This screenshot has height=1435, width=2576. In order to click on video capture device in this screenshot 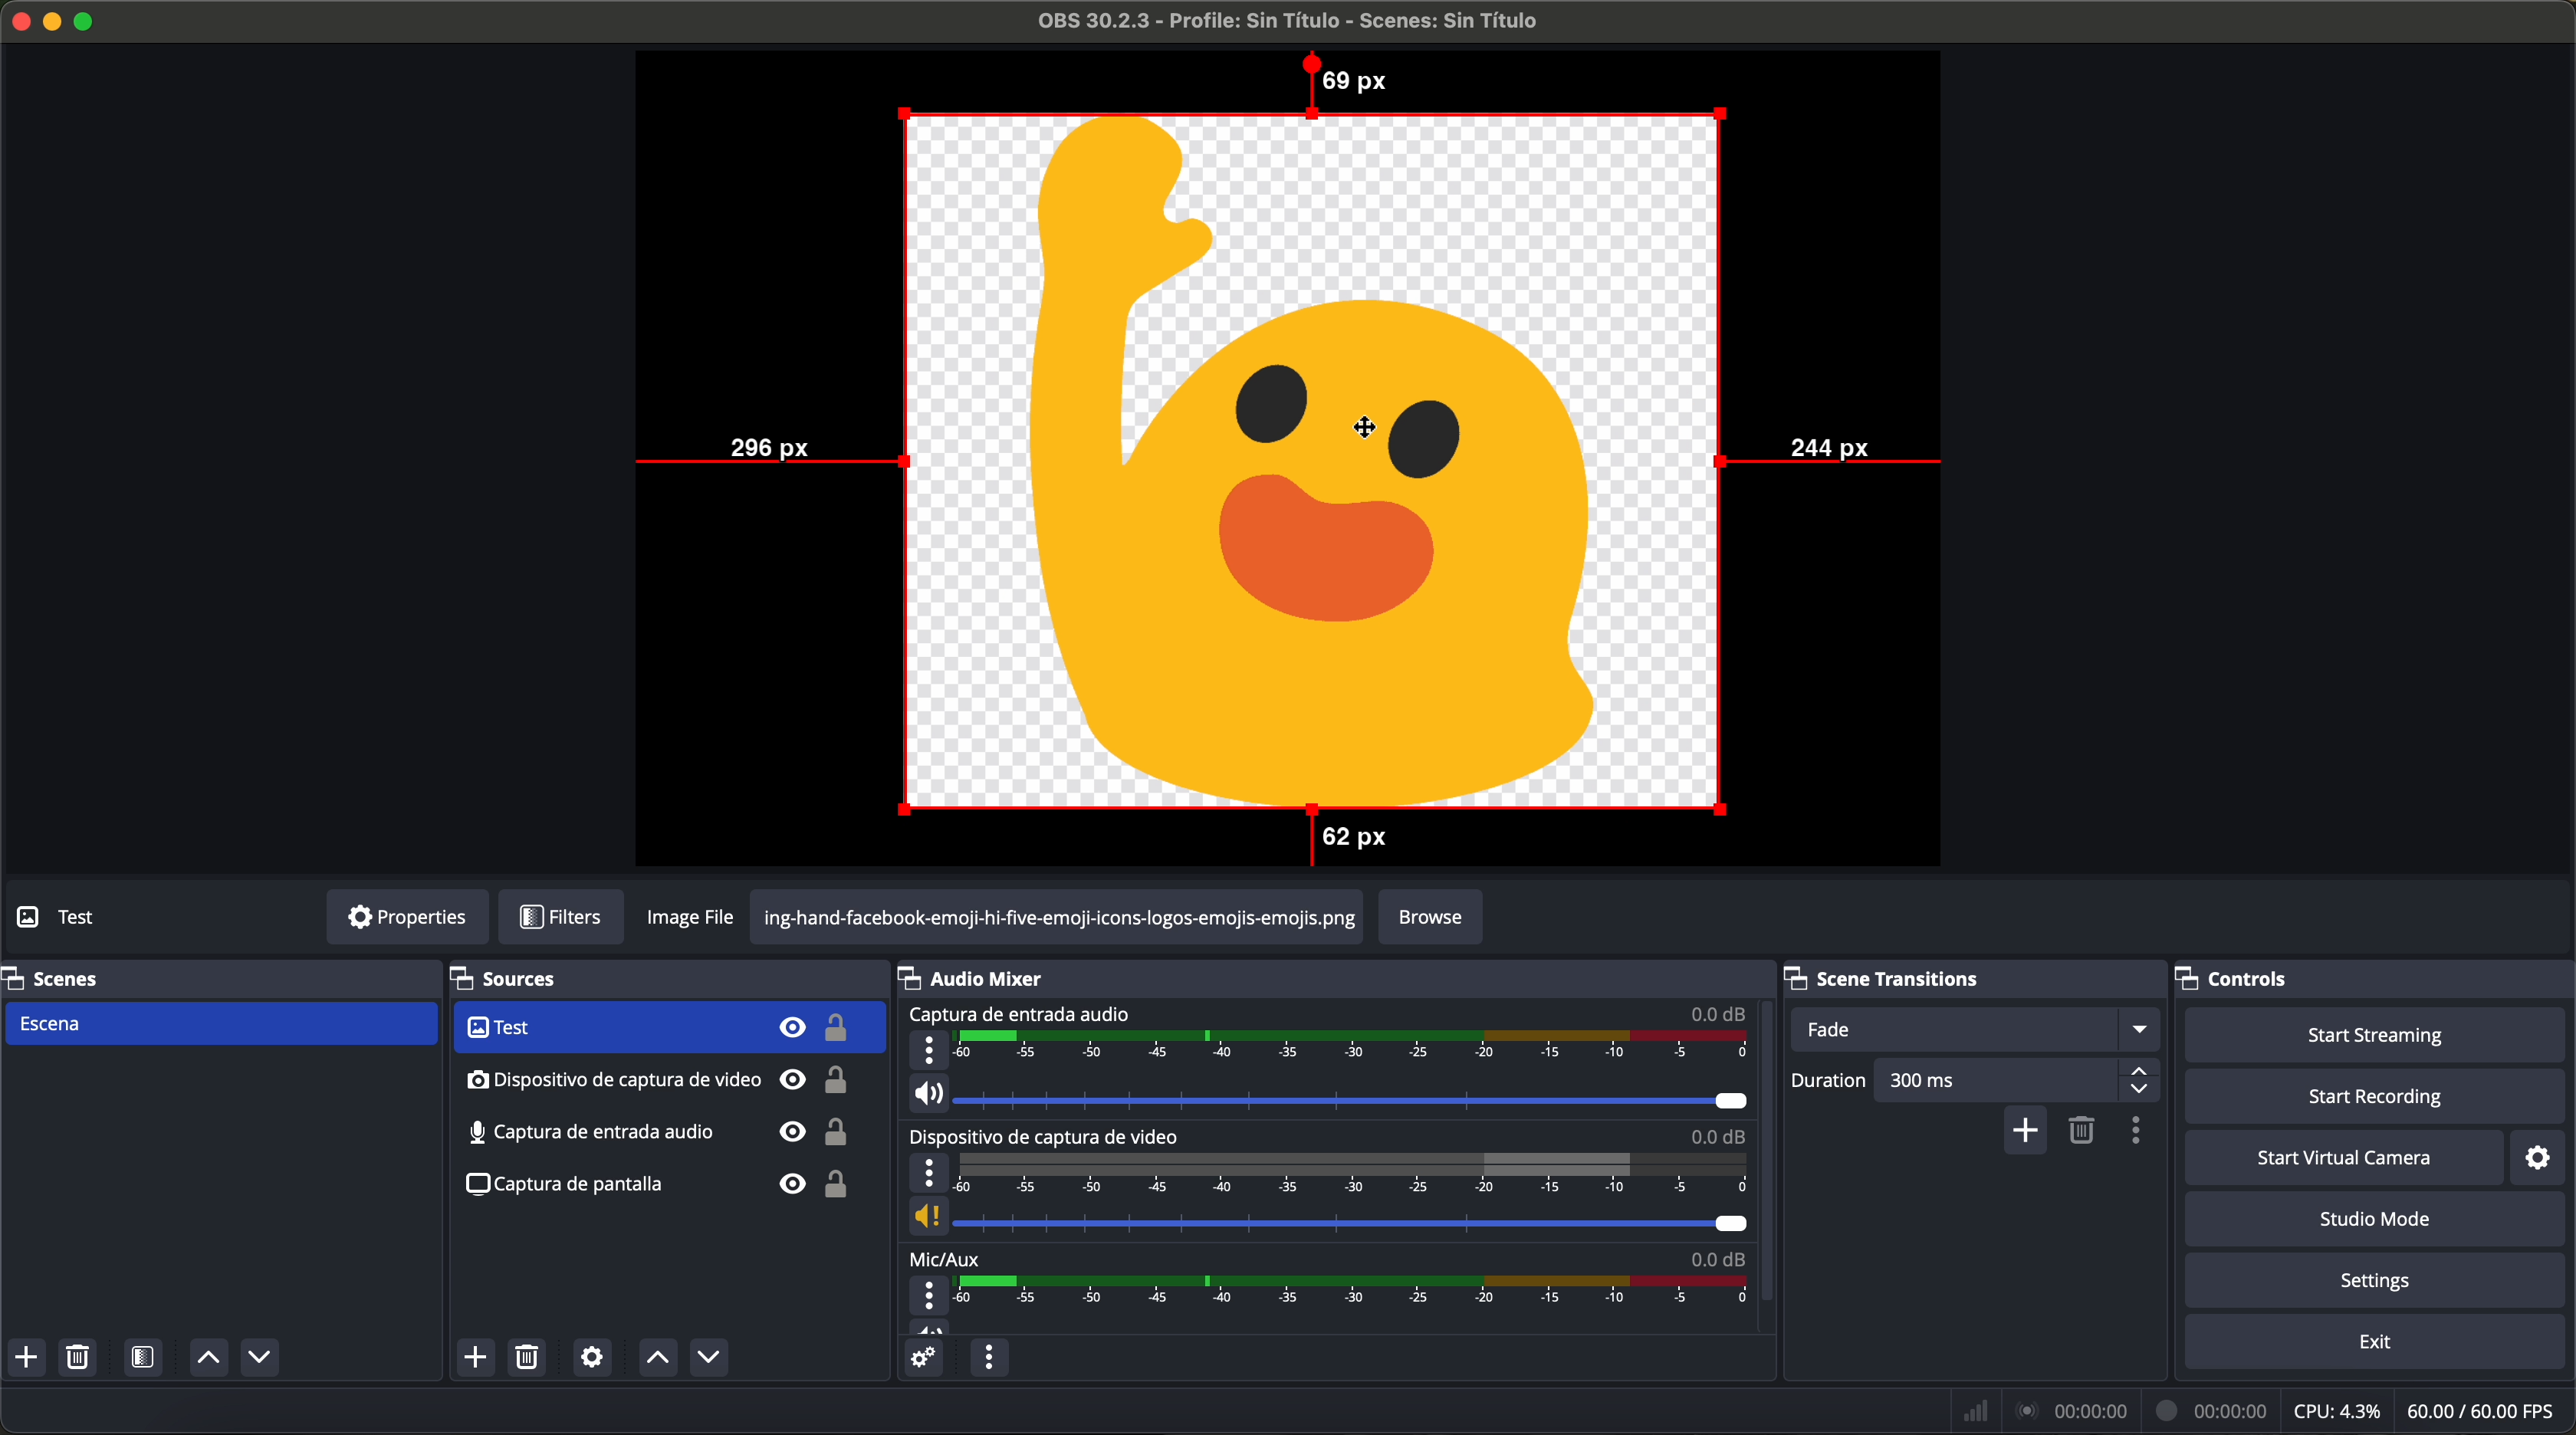, I will do `click(1051, 1136)`.